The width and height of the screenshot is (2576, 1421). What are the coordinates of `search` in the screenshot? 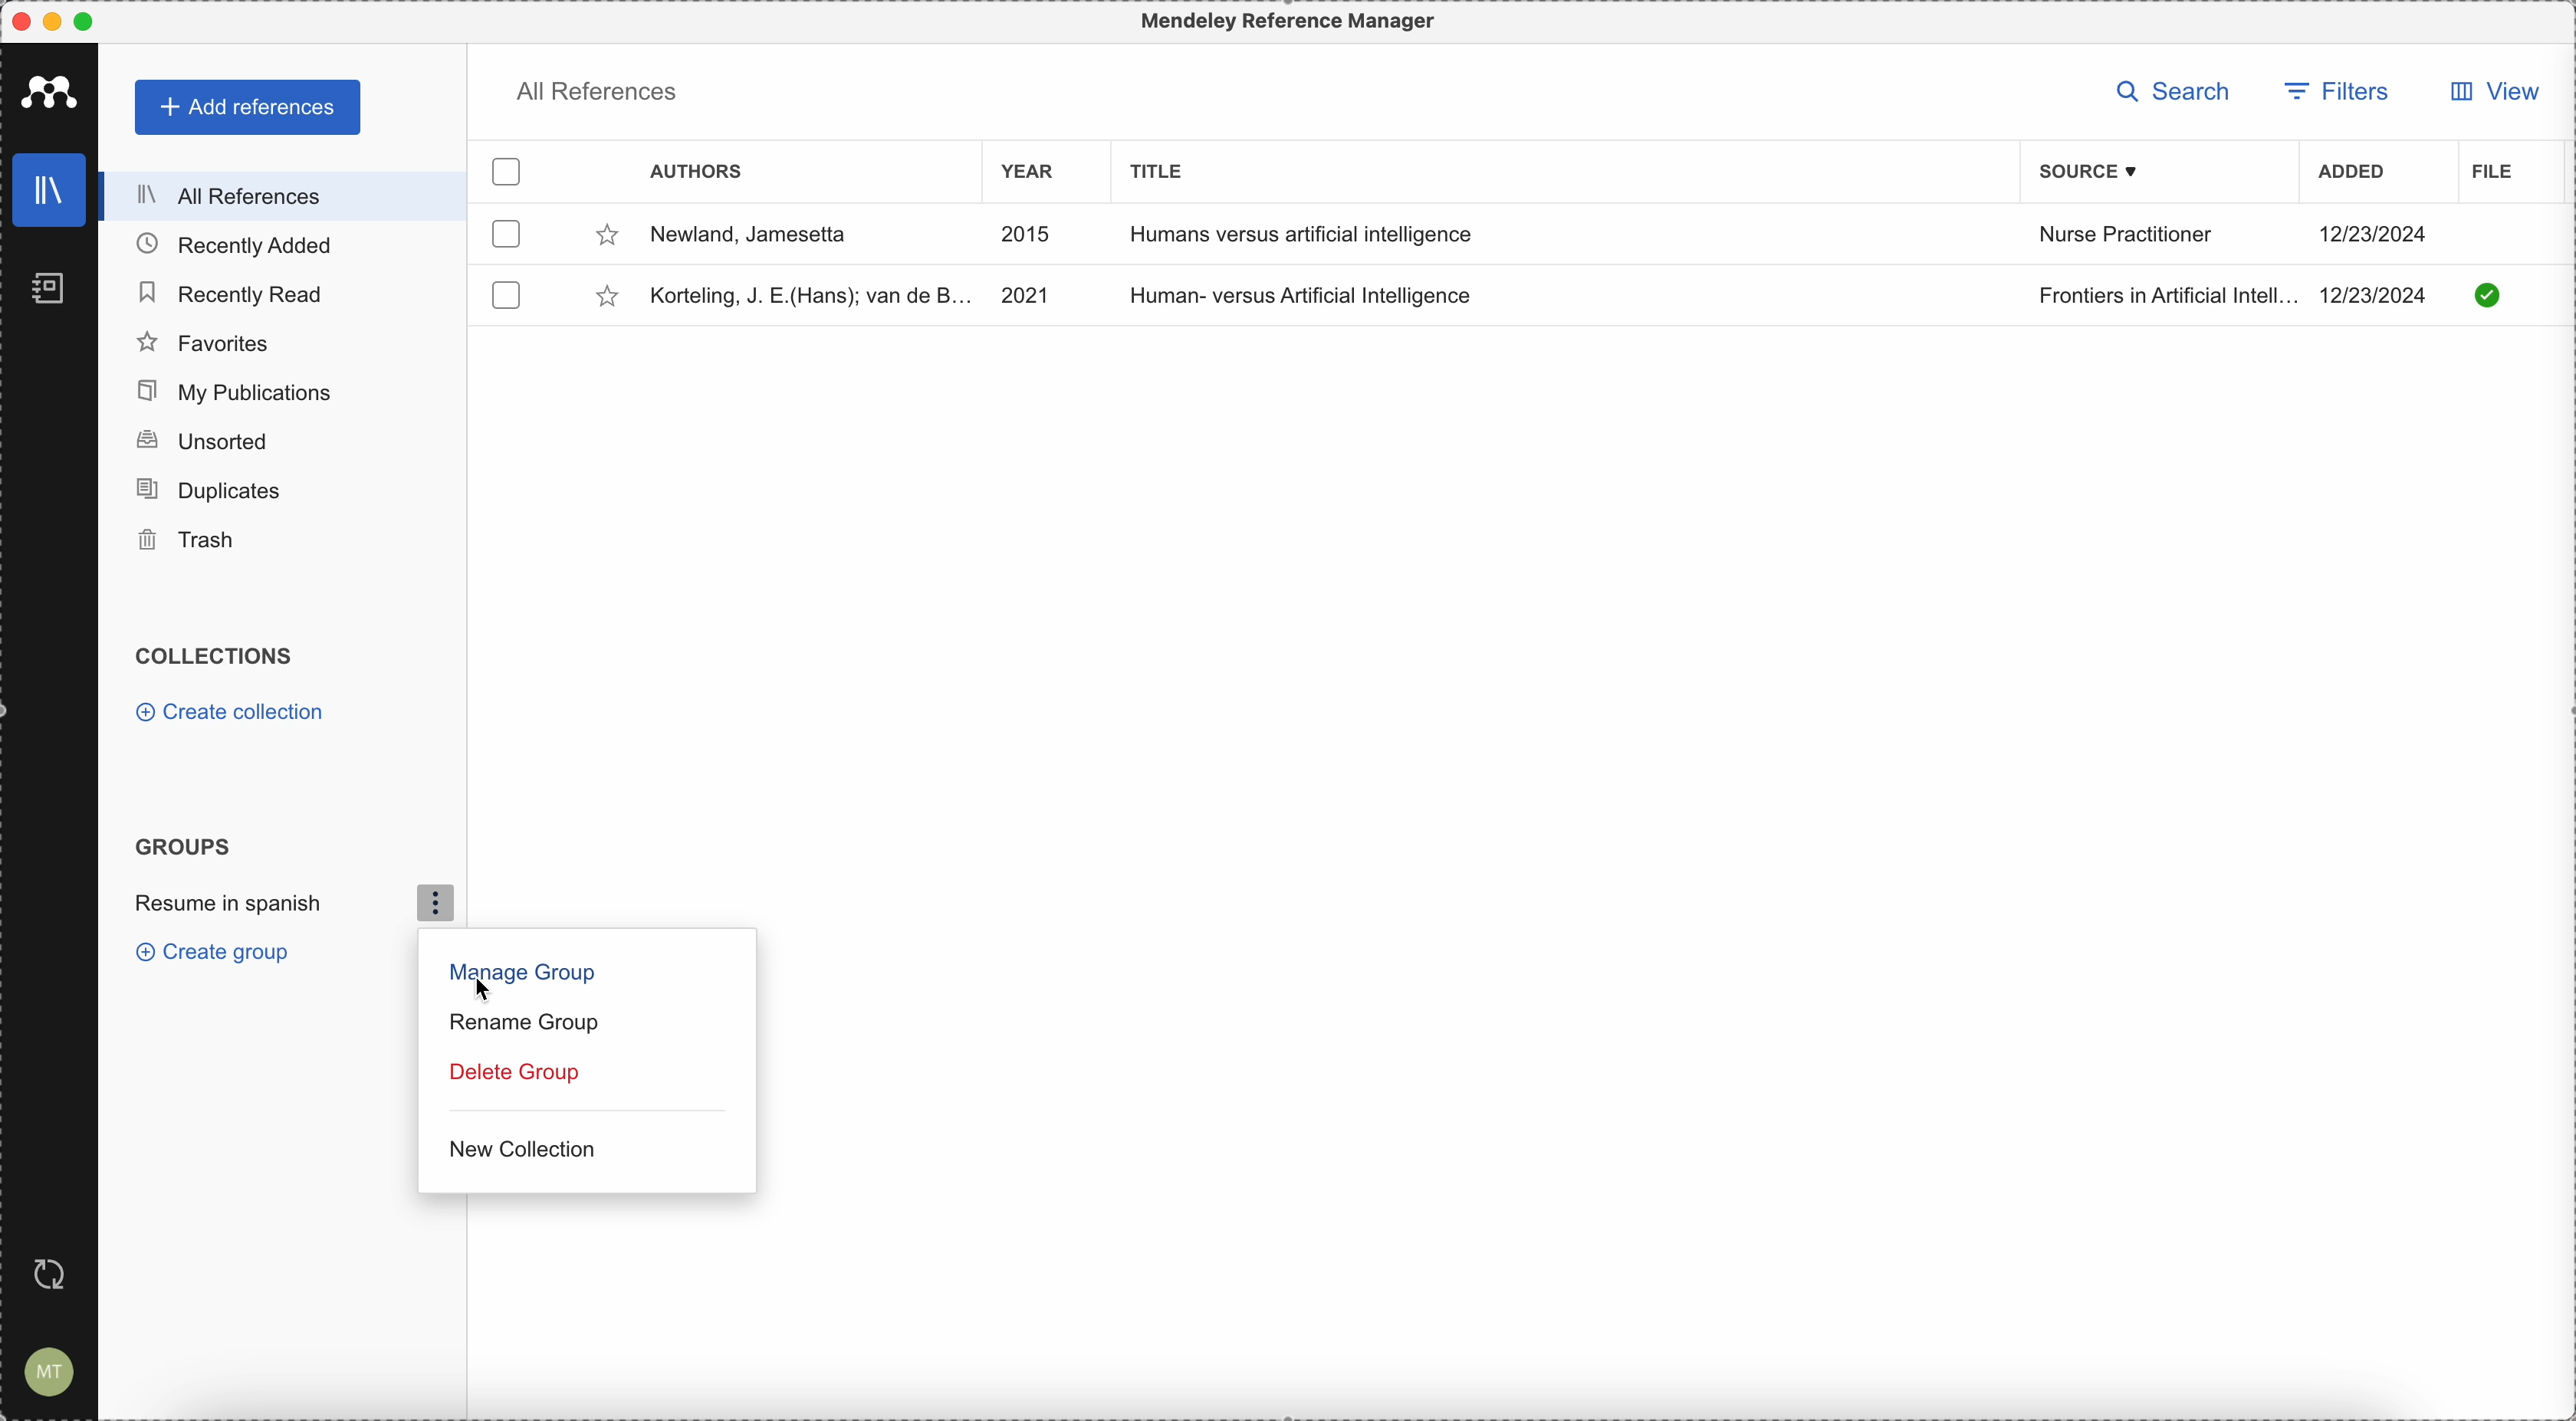 It's located at (2174, 90).